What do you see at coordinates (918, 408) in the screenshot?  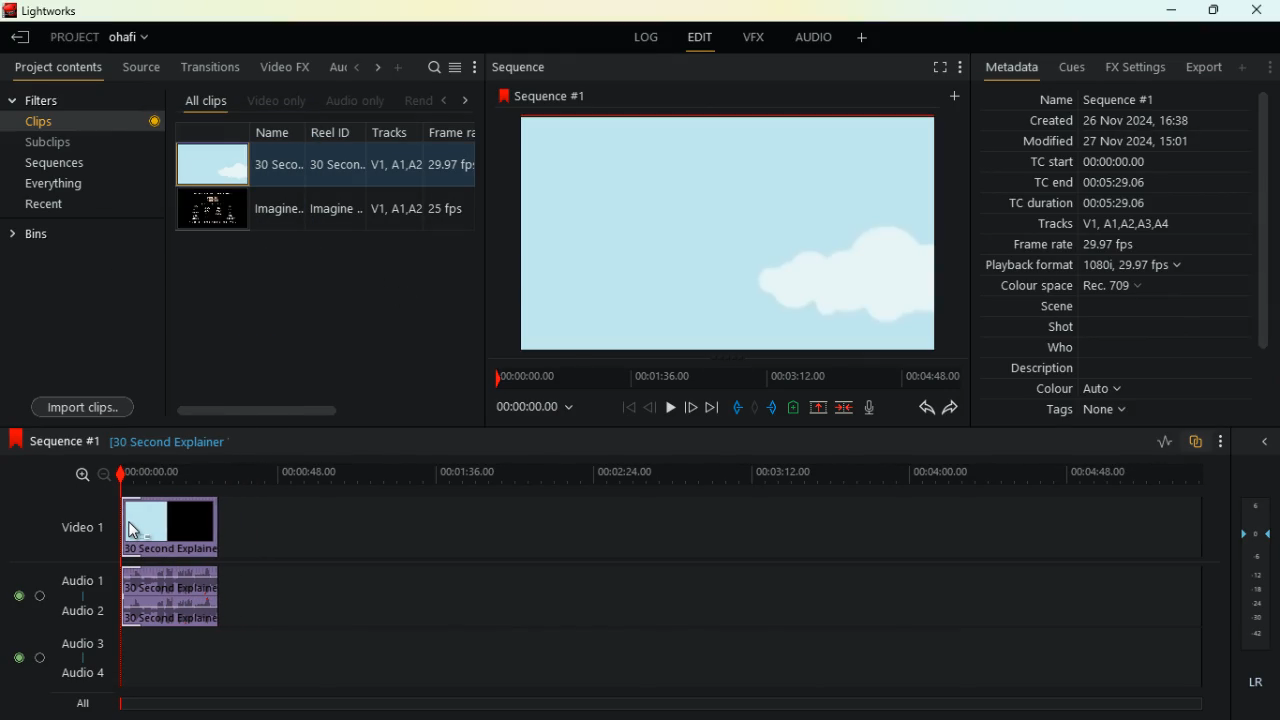 I see `back` at bounding box center [918, 408].